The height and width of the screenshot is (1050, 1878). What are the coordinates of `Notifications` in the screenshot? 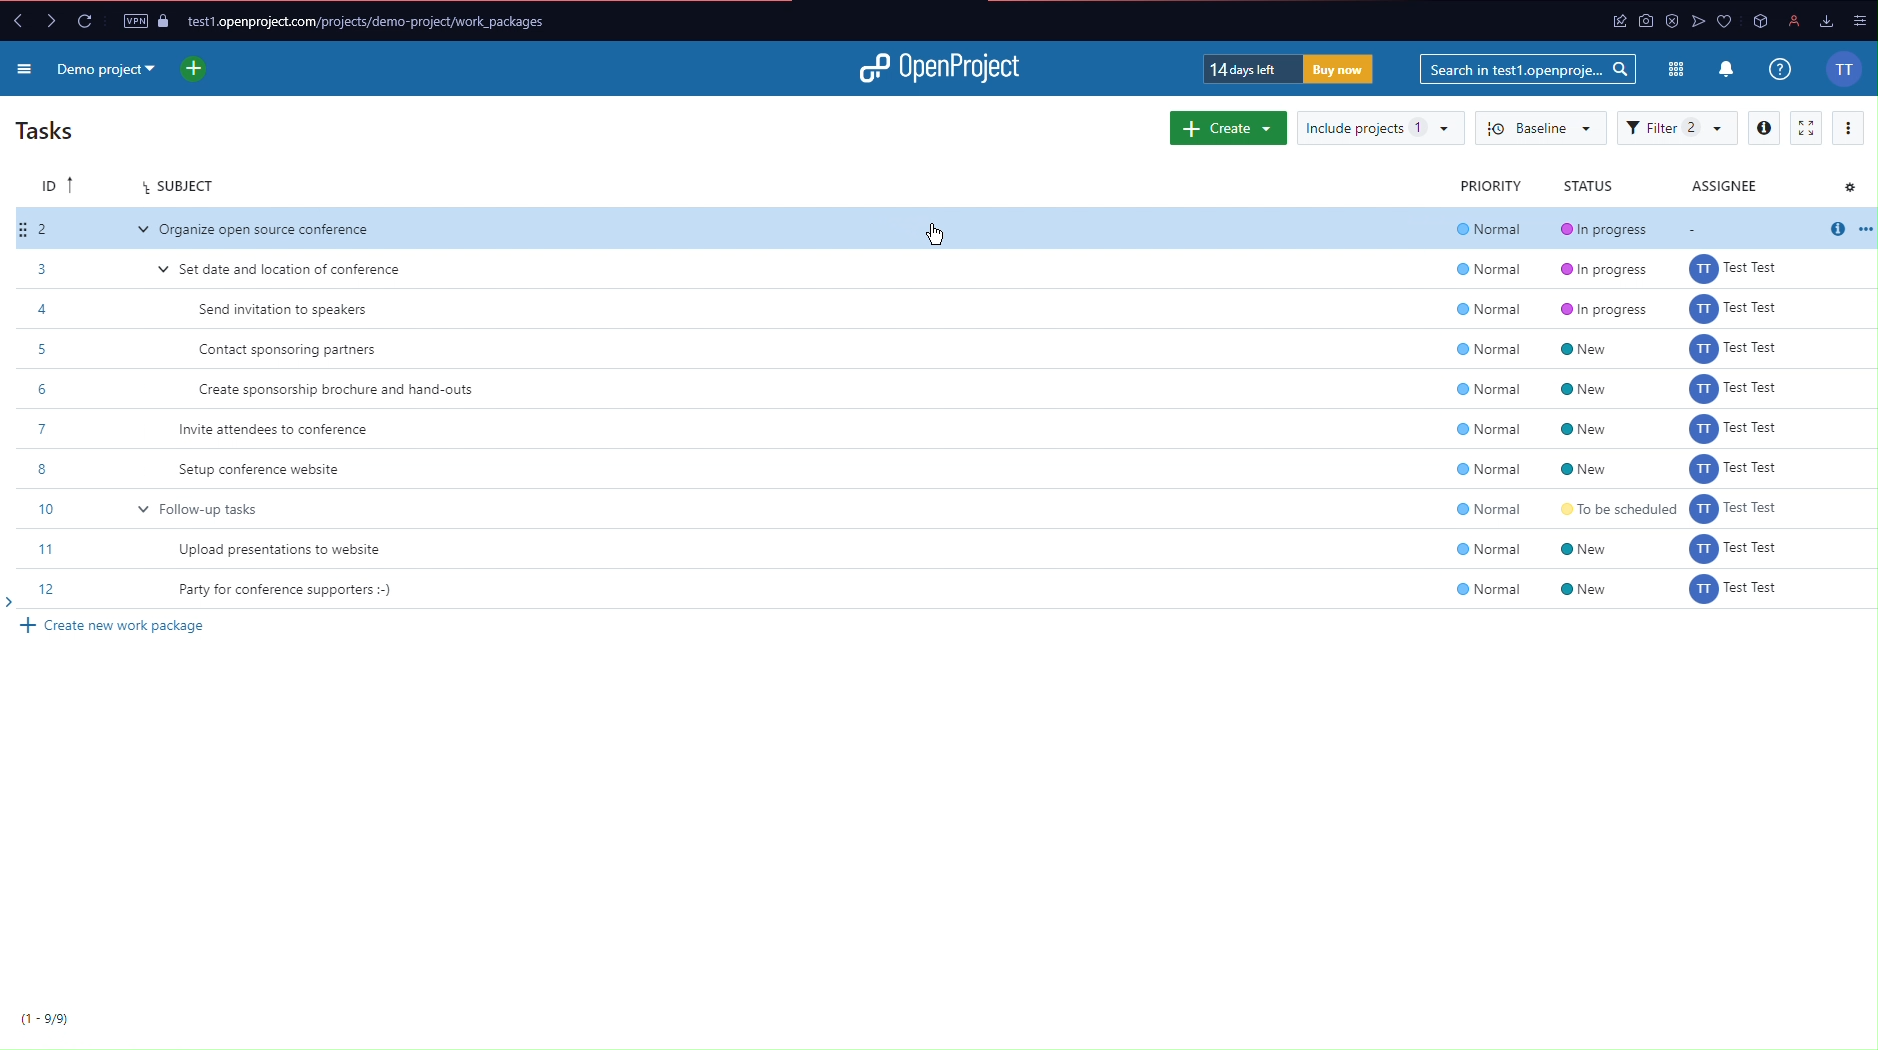 It's located at (1726, 70).